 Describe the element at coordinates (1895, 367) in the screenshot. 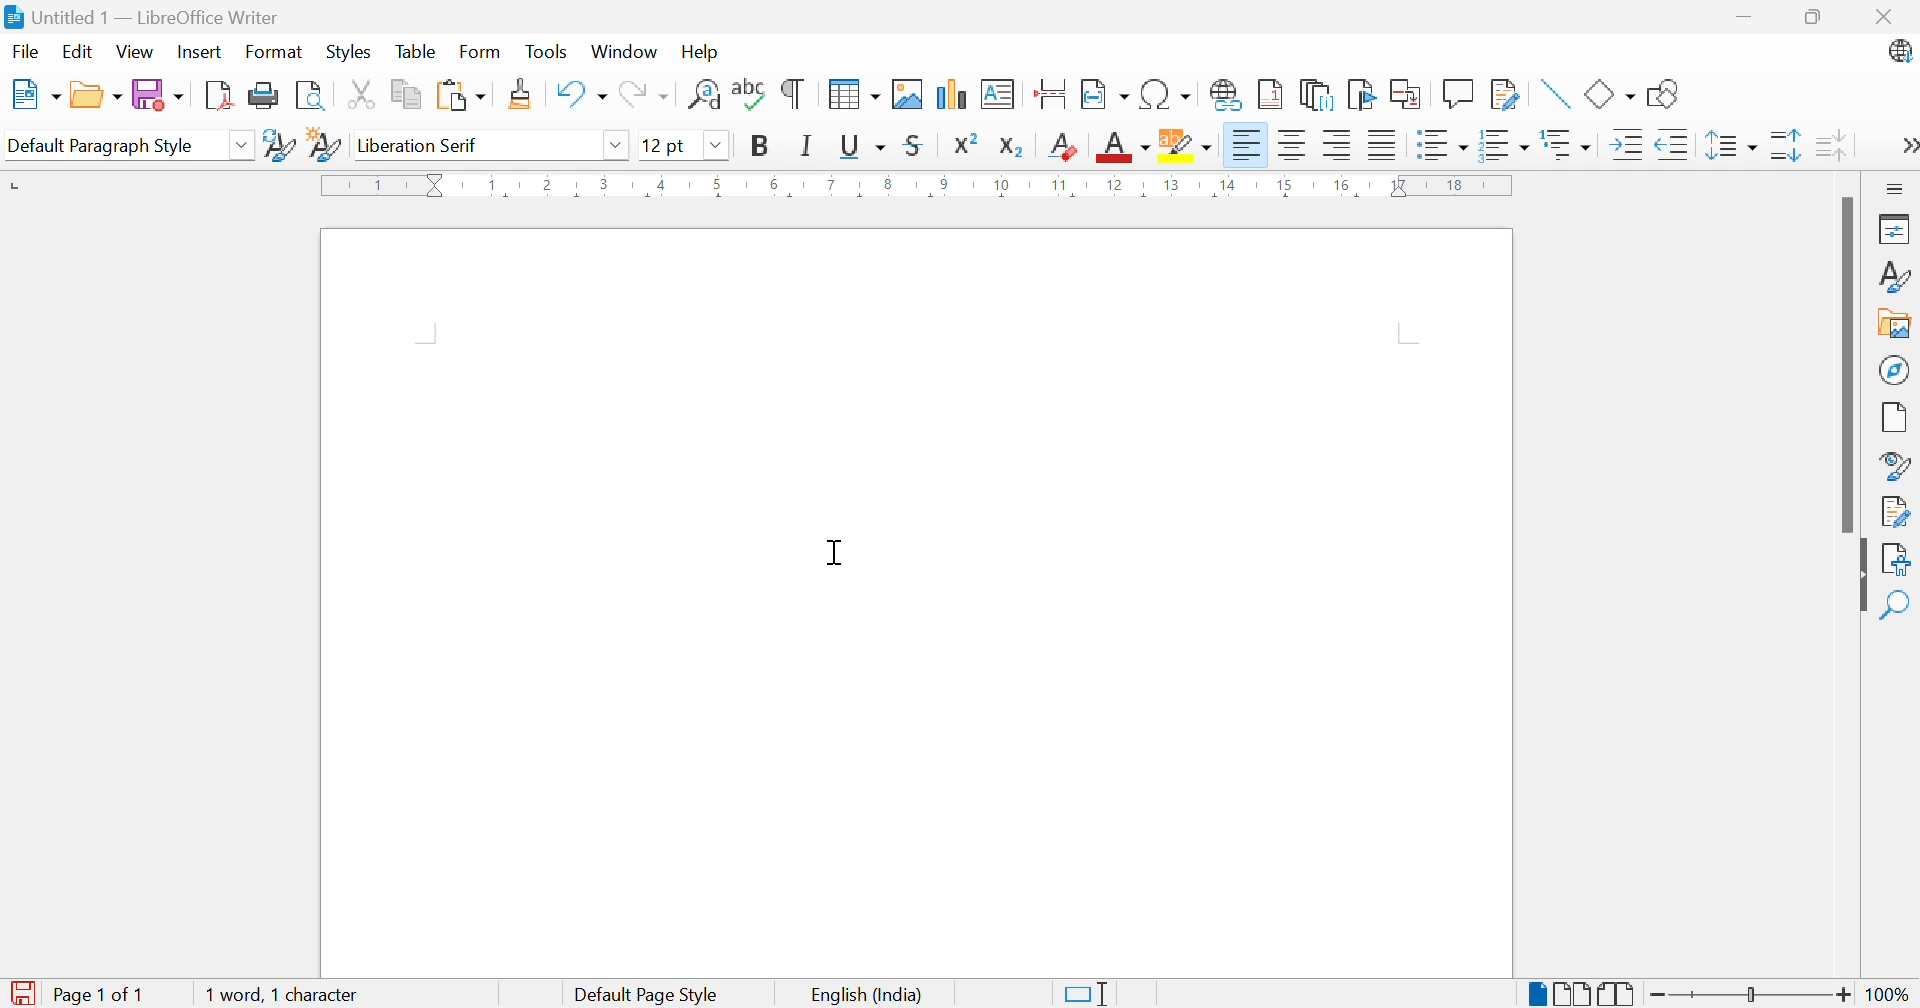

I see `Navigator` at that location.